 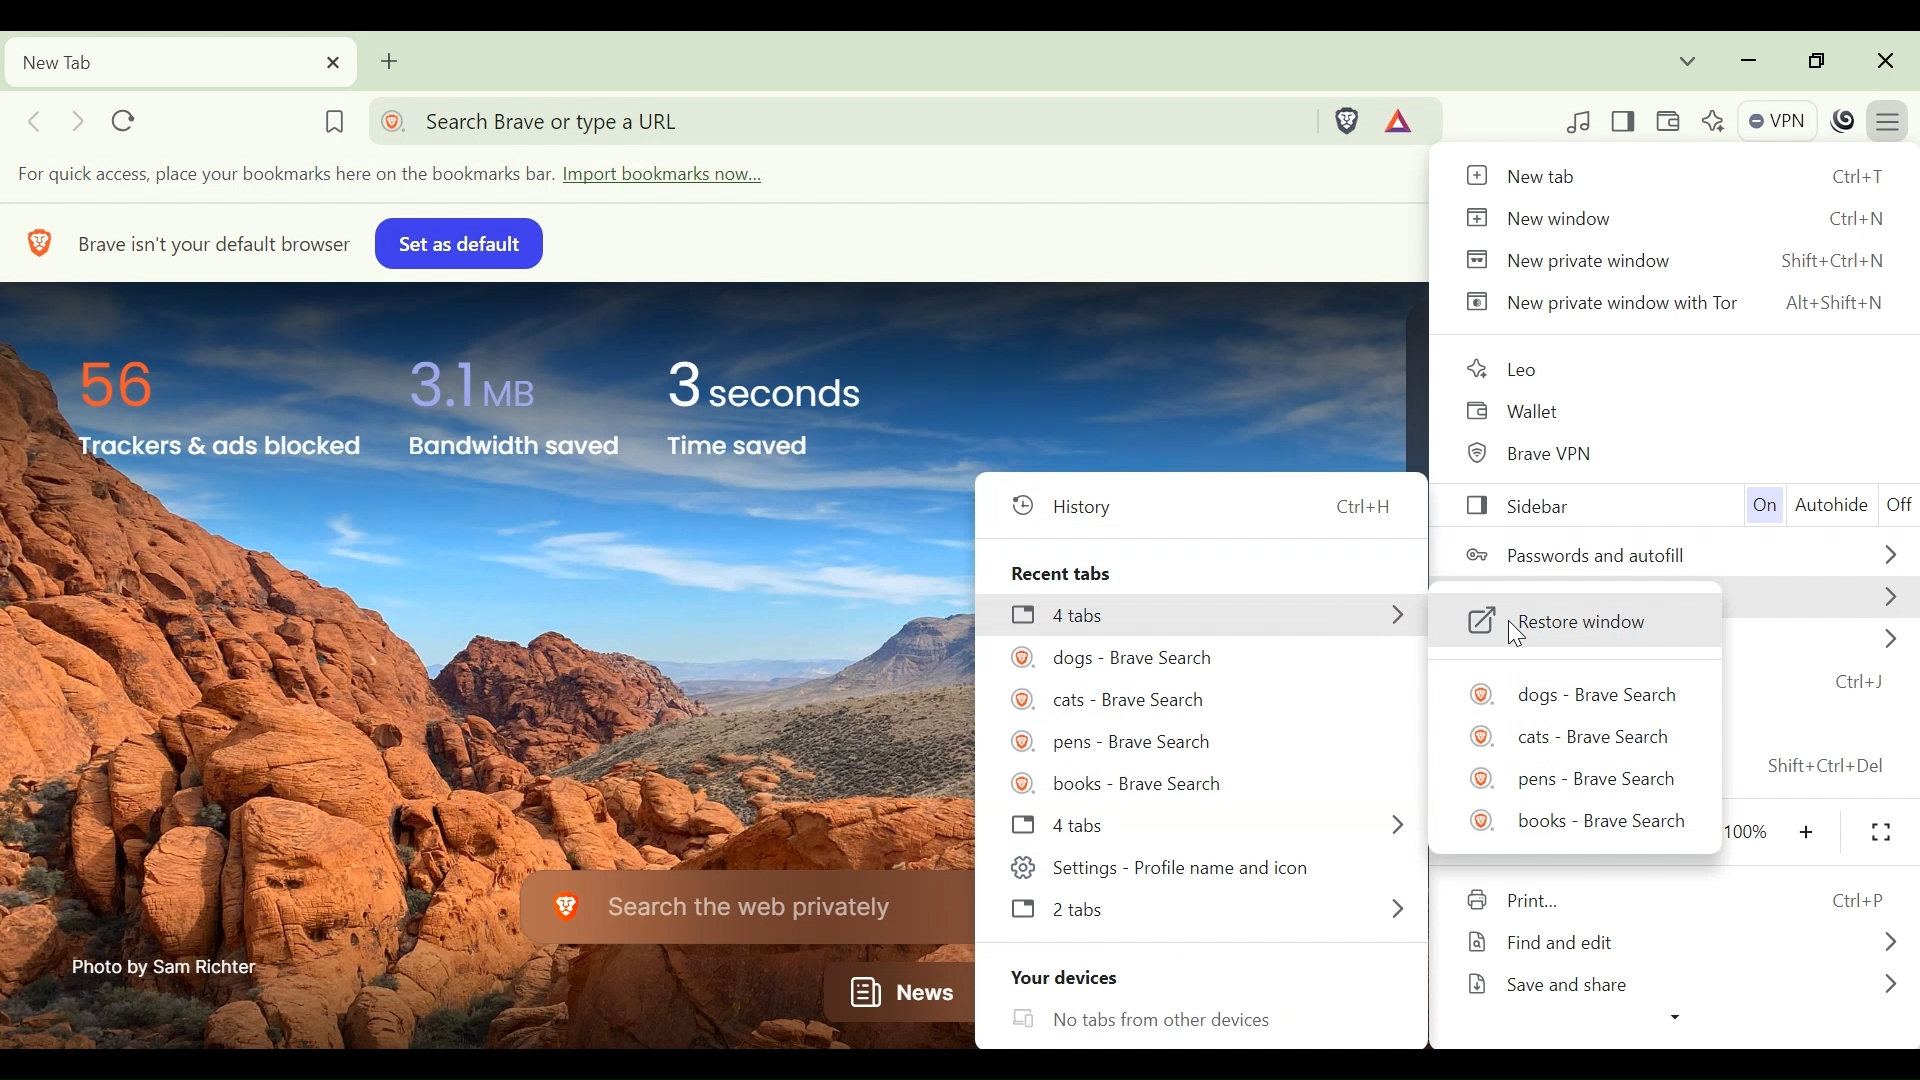 What do you see at coordinates (1766, 507) in the screenshot?
I see `on` at bounding box center [1766, 507].